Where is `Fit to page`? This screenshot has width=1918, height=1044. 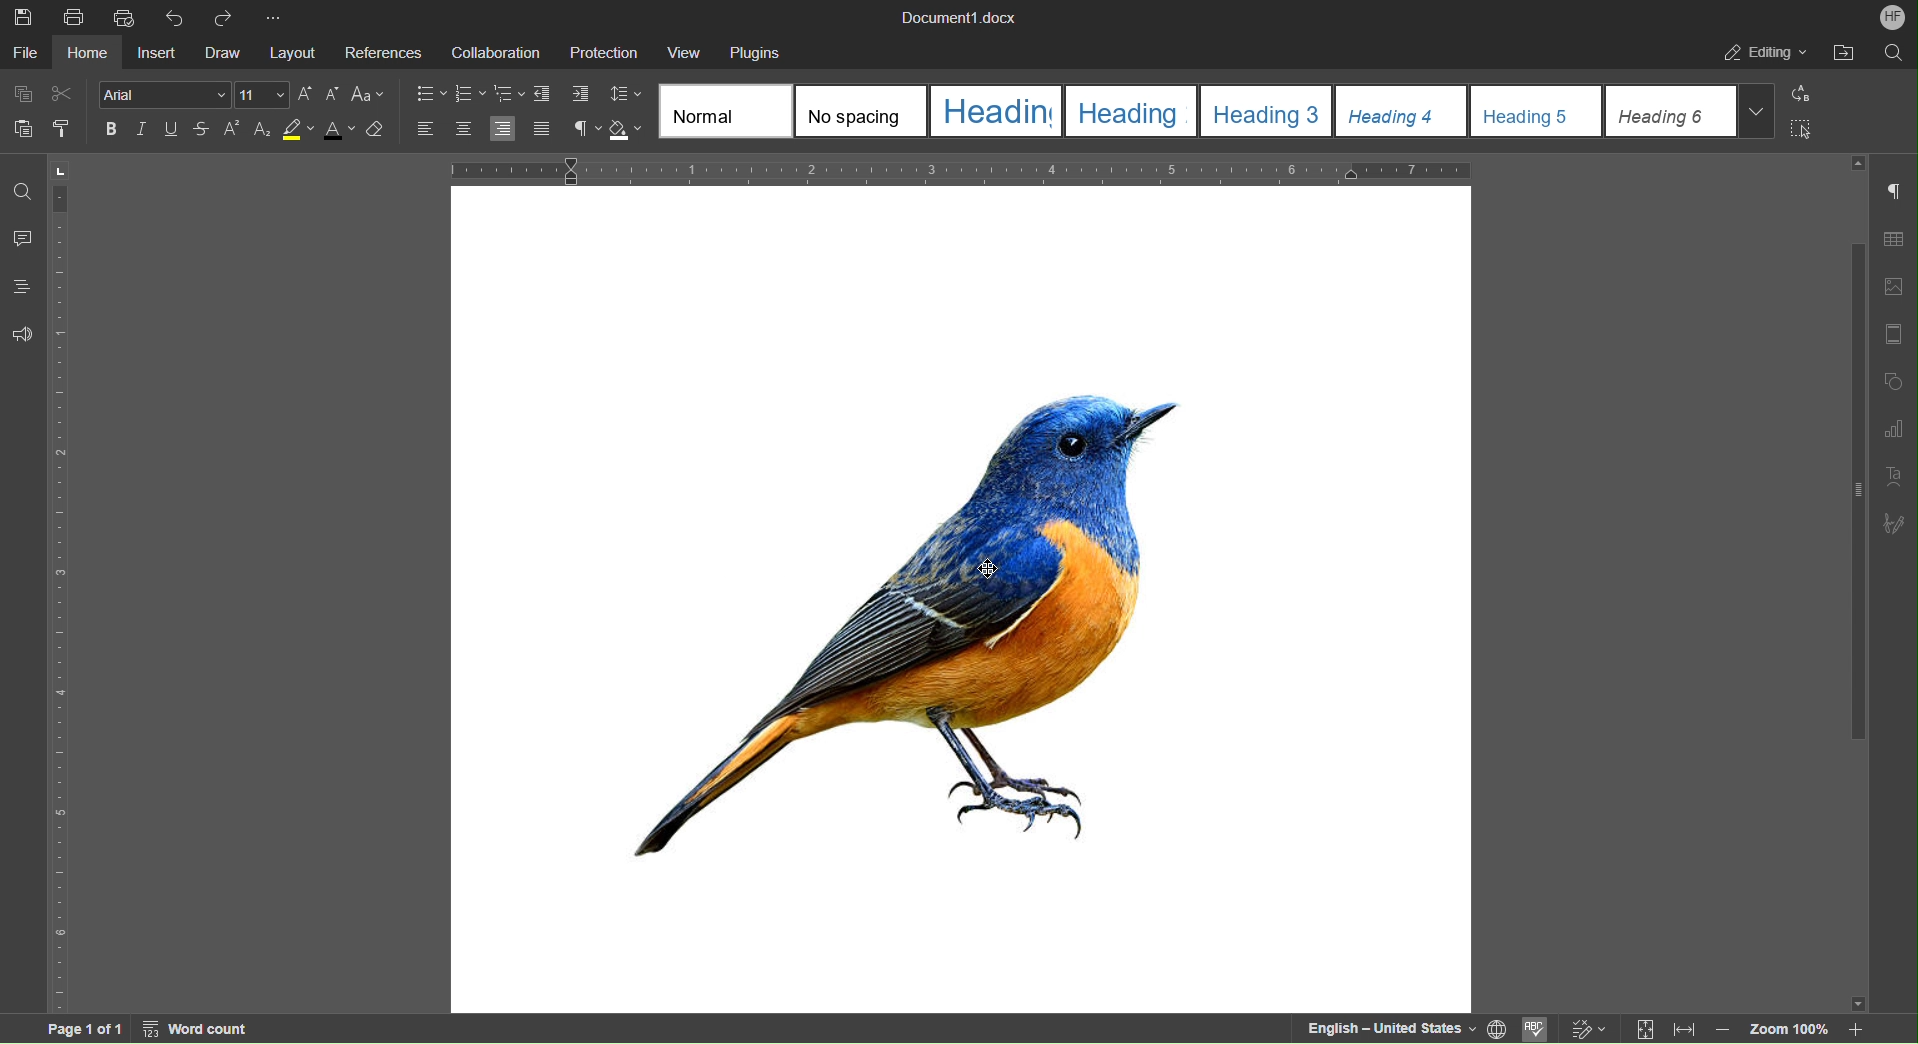 Fit to page is located at coordinates (1646, 1029).